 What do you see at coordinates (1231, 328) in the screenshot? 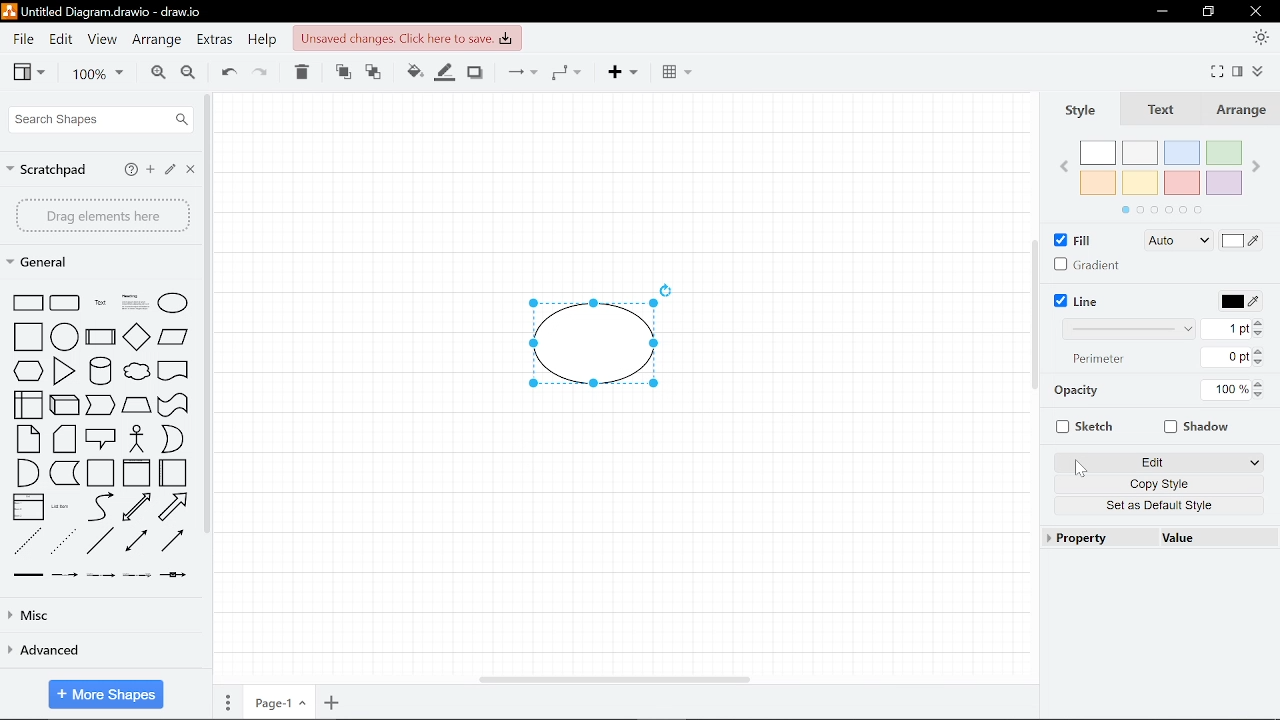
I see `Current line width` at bounding box center [1231, 328].